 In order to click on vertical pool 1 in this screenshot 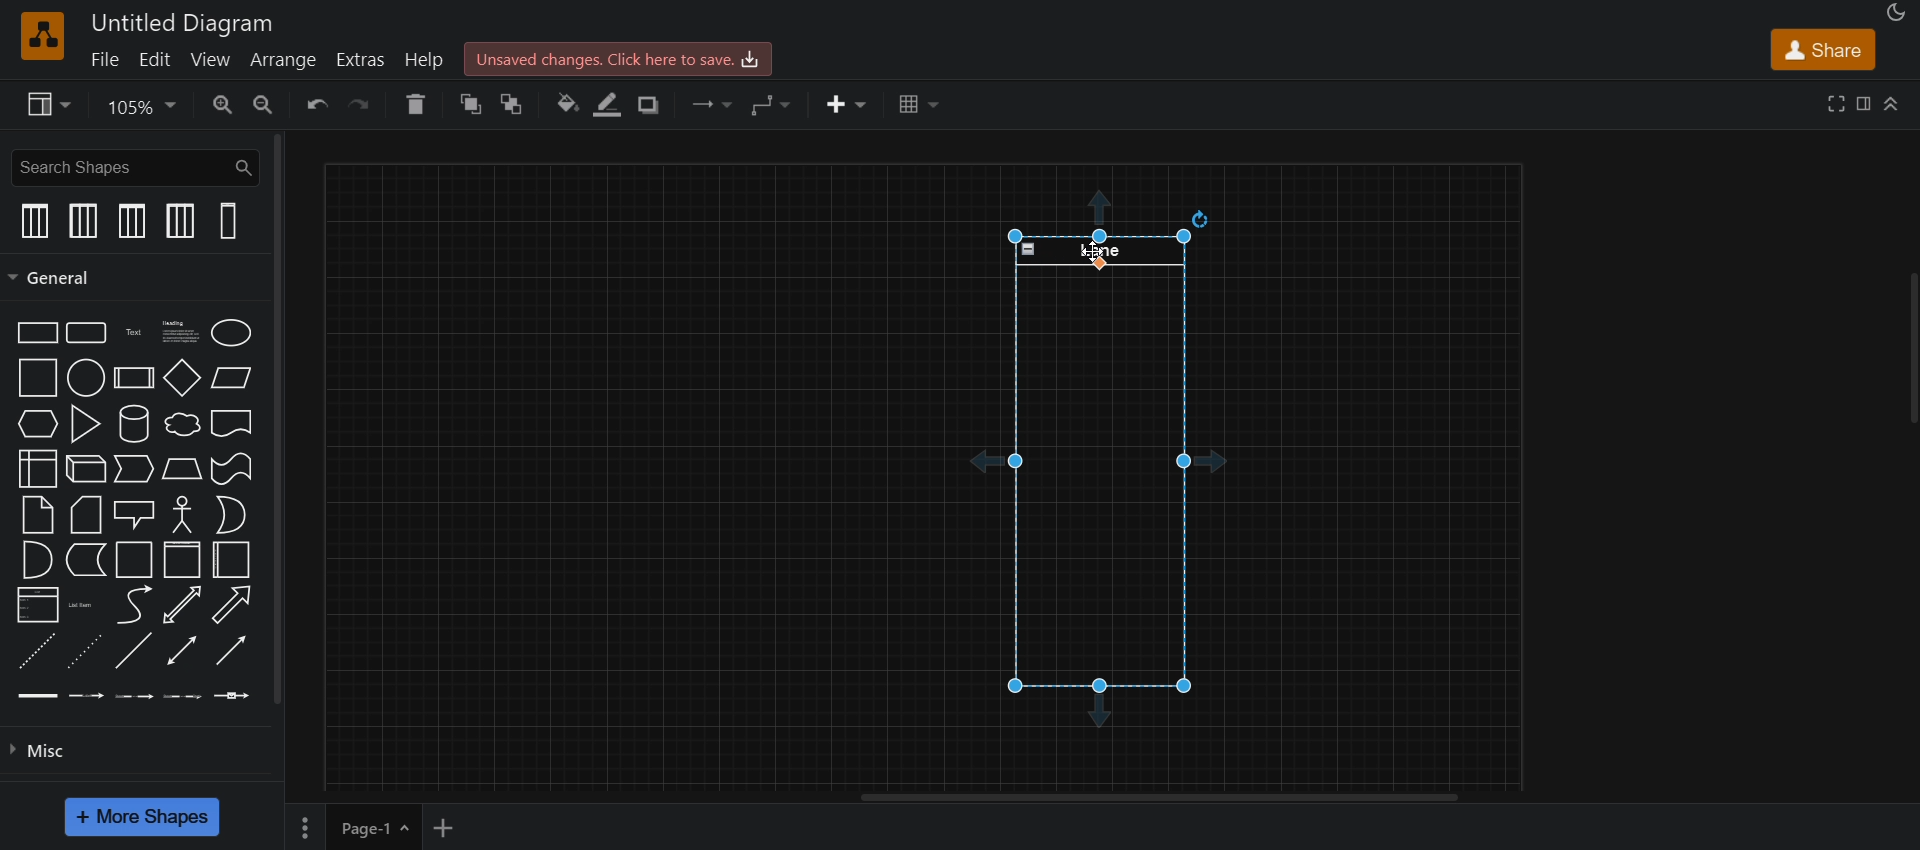, I will do `click(34, 220)`.